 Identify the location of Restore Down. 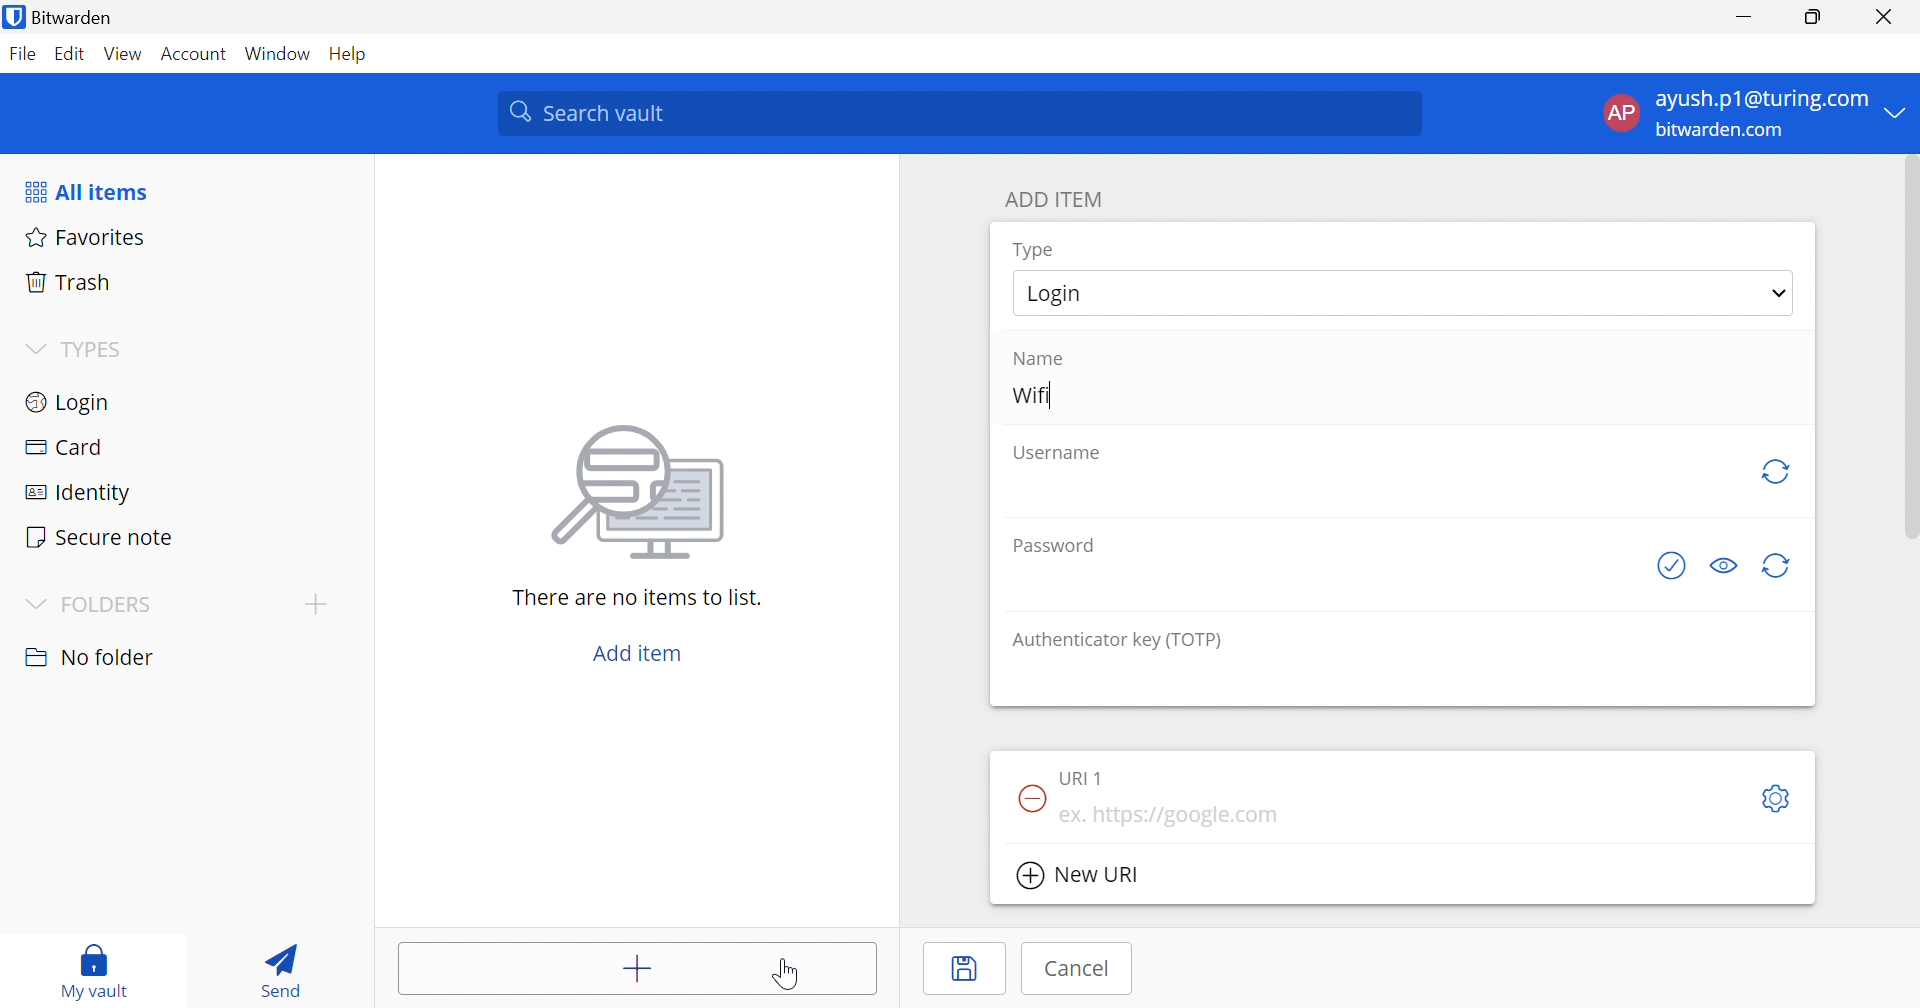
(1814, 17).